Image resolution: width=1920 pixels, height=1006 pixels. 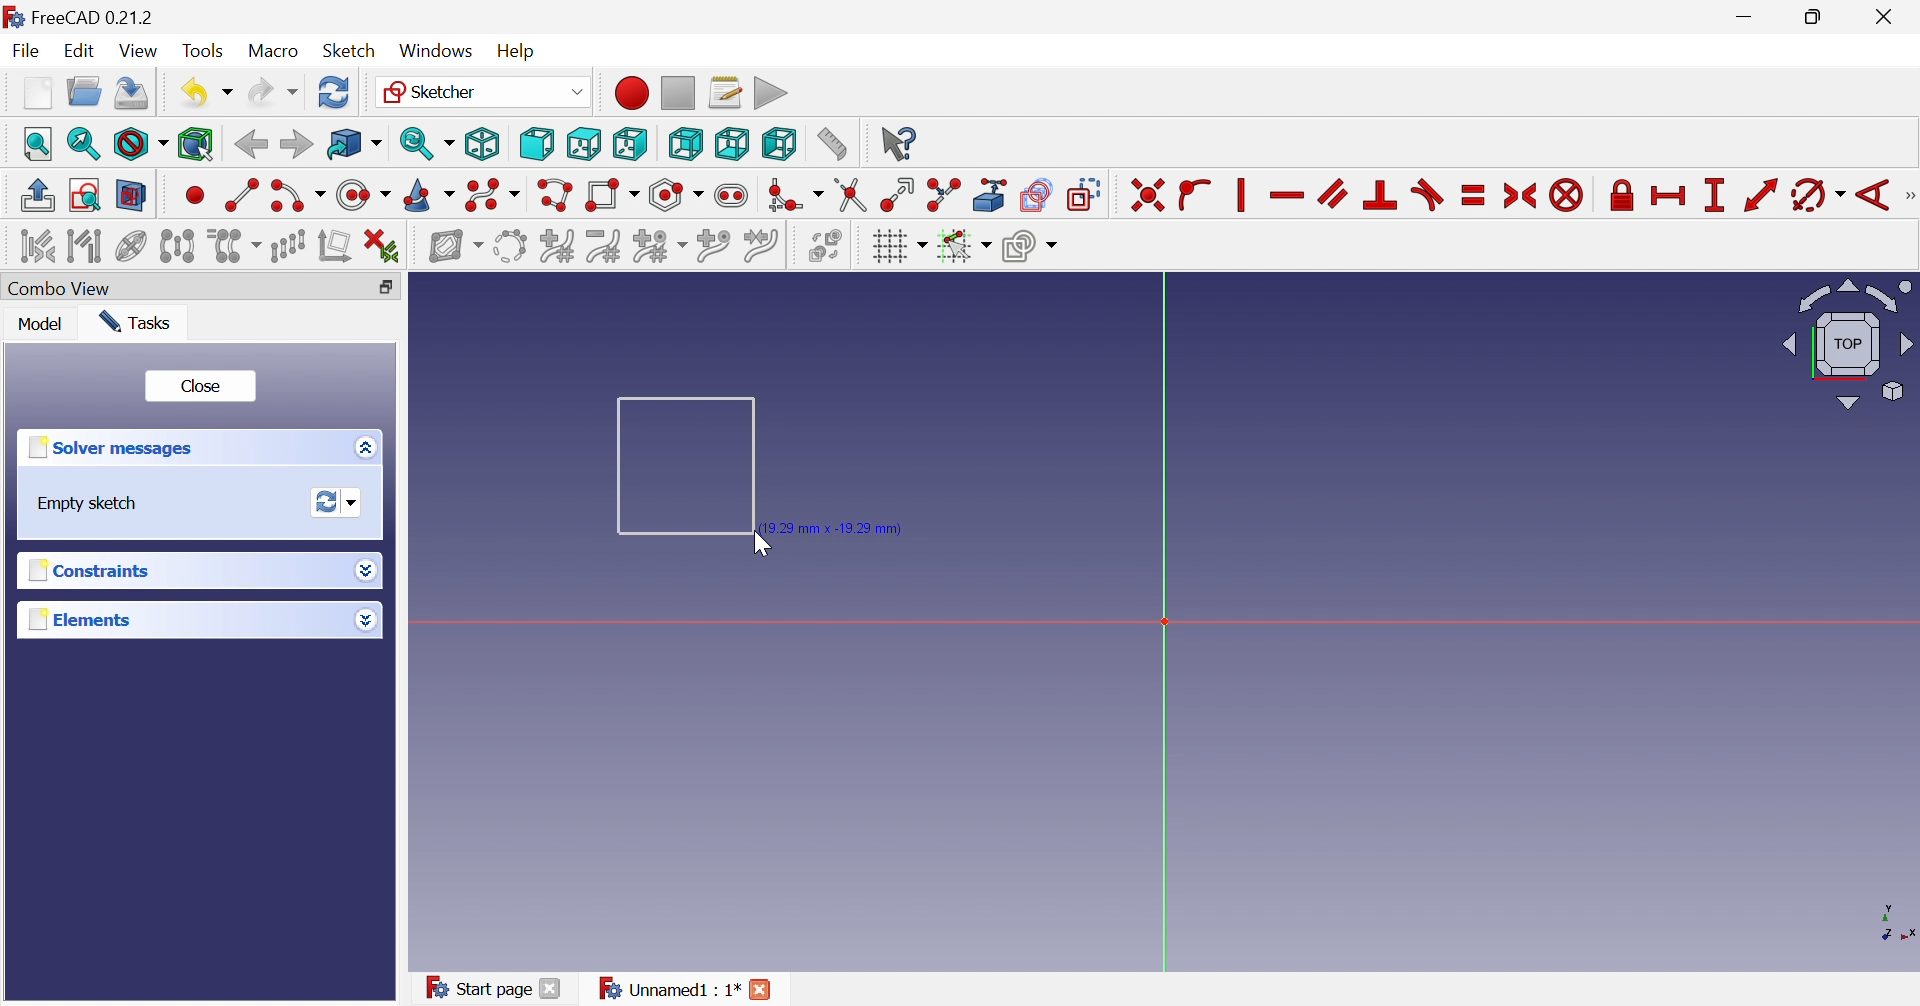 What do you see at coordinates (1849, 345) in the screenshot?
I see `Viewing angle` at bounding box center [1849, 345].